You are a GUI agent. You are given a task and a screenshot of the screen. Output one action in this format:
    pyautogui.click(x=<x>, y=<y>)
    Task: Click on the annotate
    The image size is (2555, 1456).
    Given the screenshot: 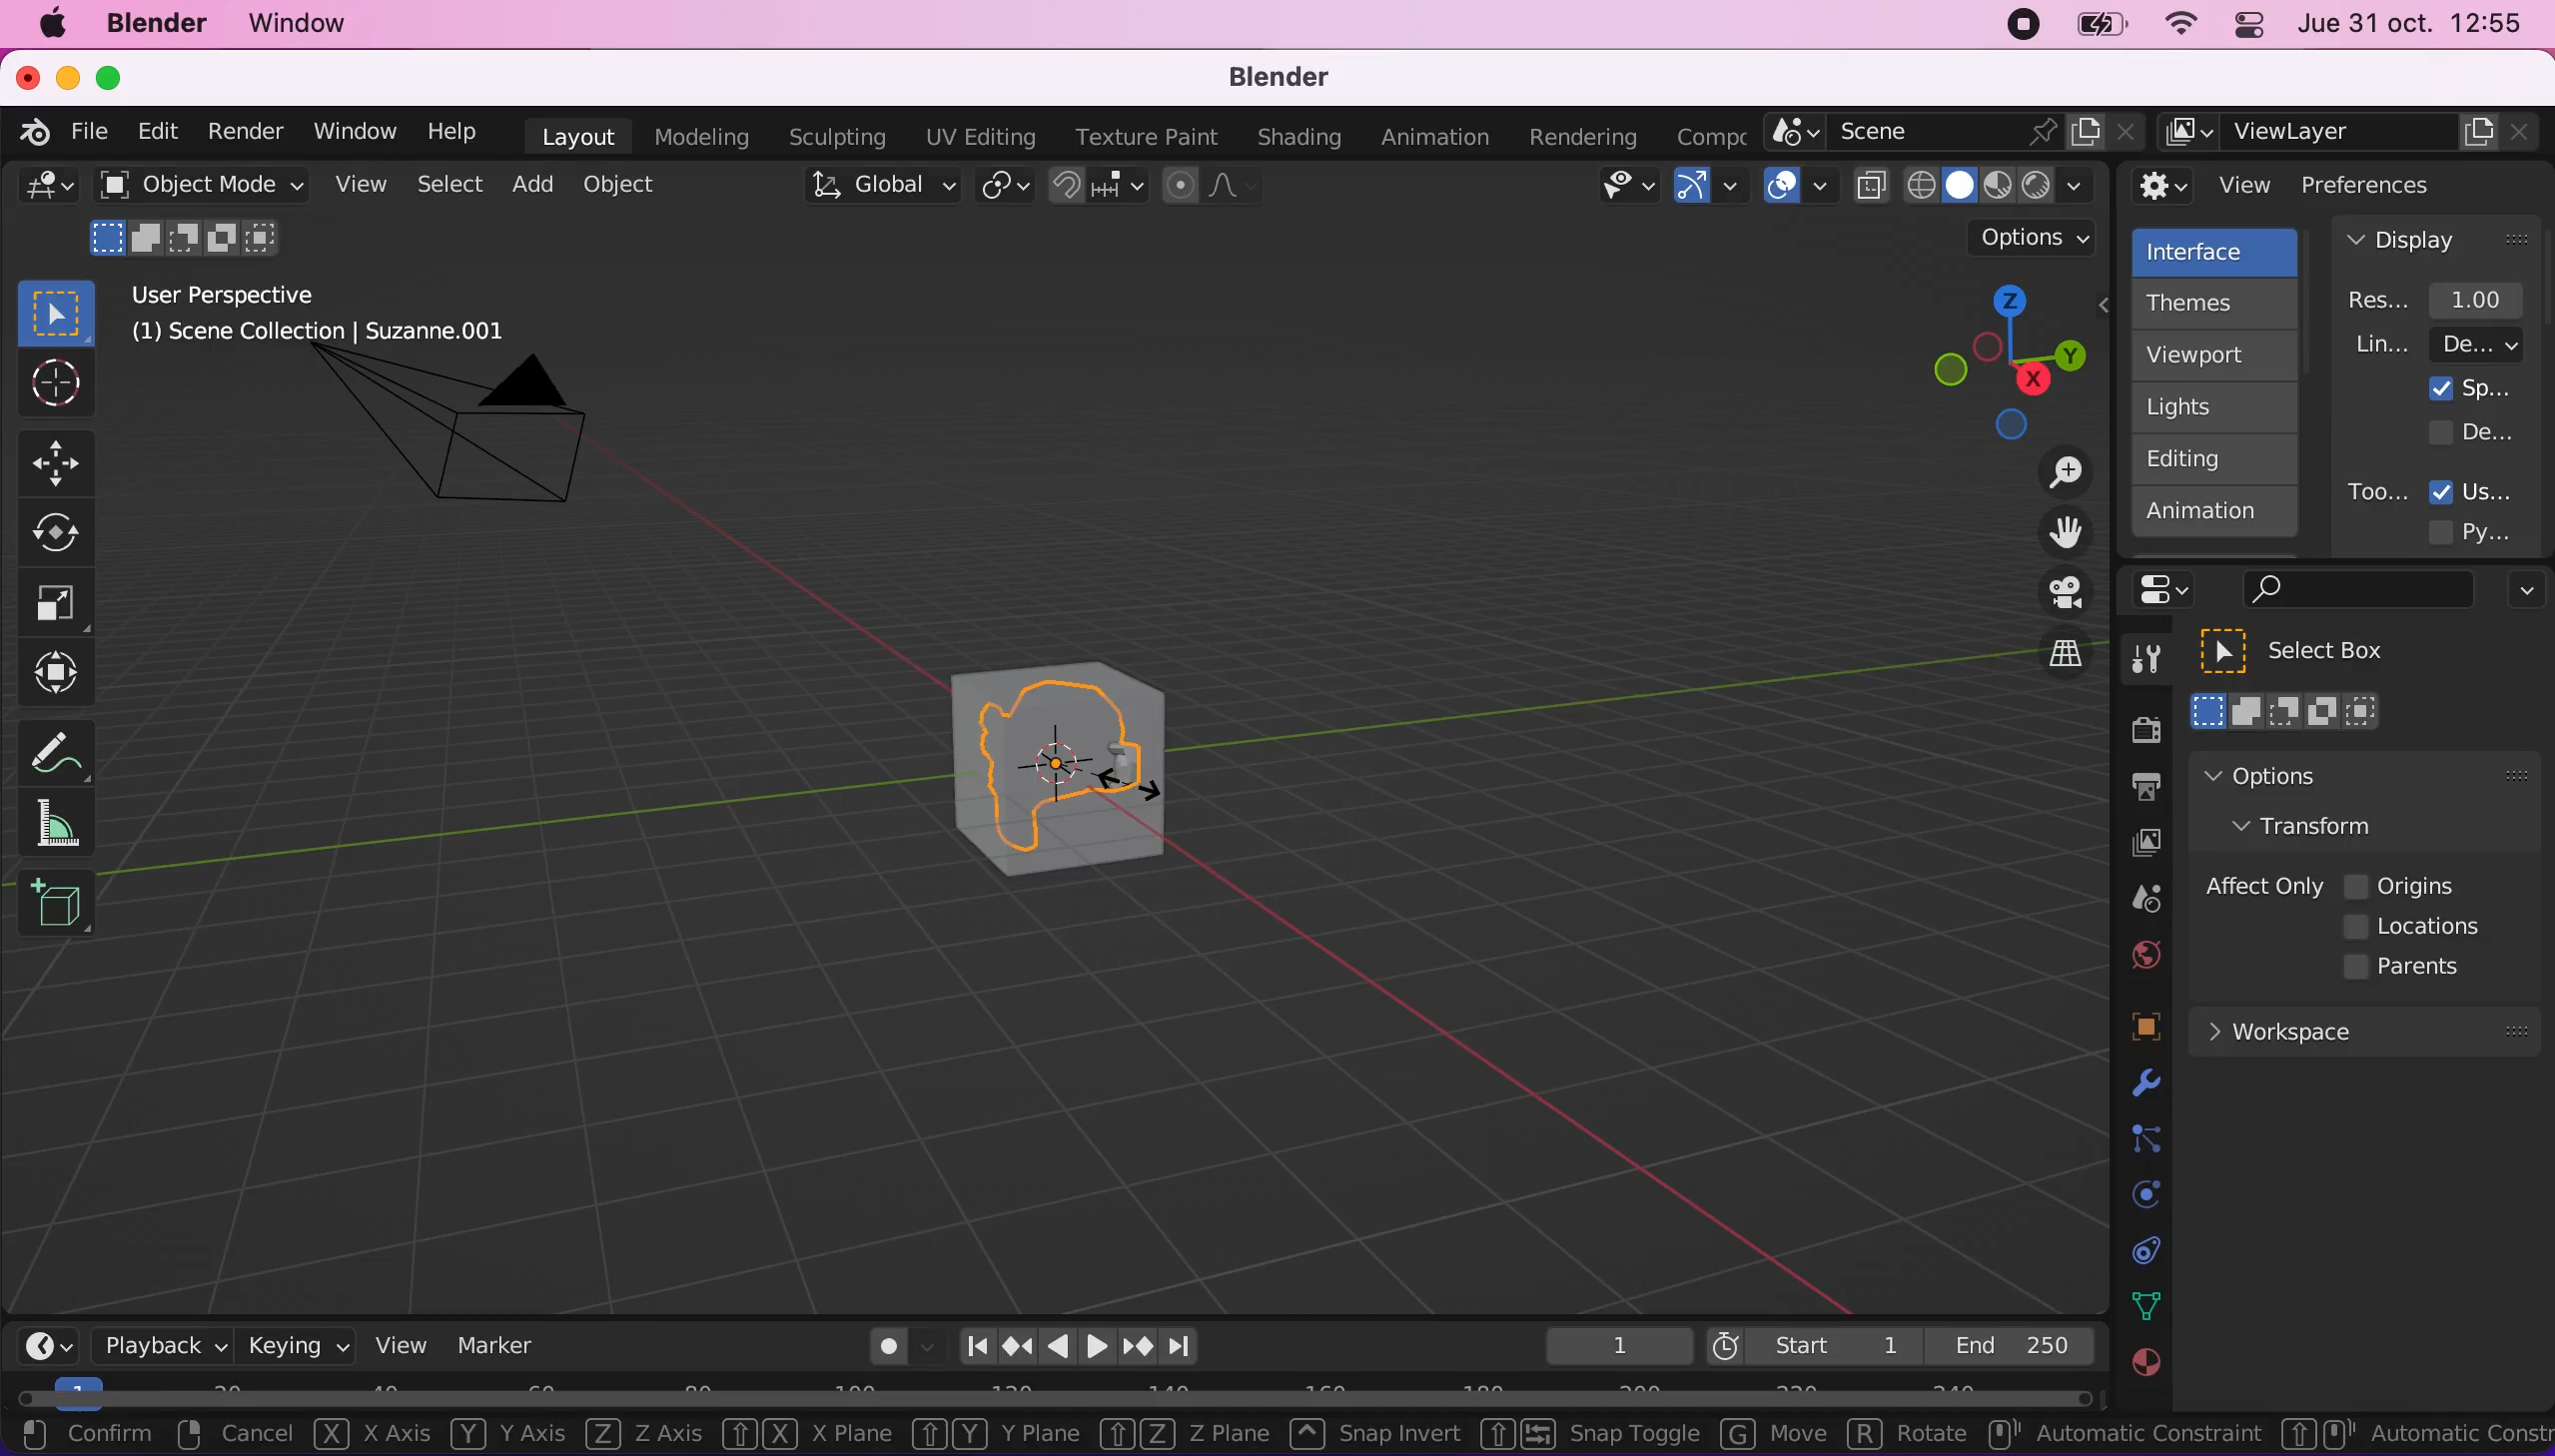 What is the action you would take?
    pyautogui.click(x=65, y=747)
    